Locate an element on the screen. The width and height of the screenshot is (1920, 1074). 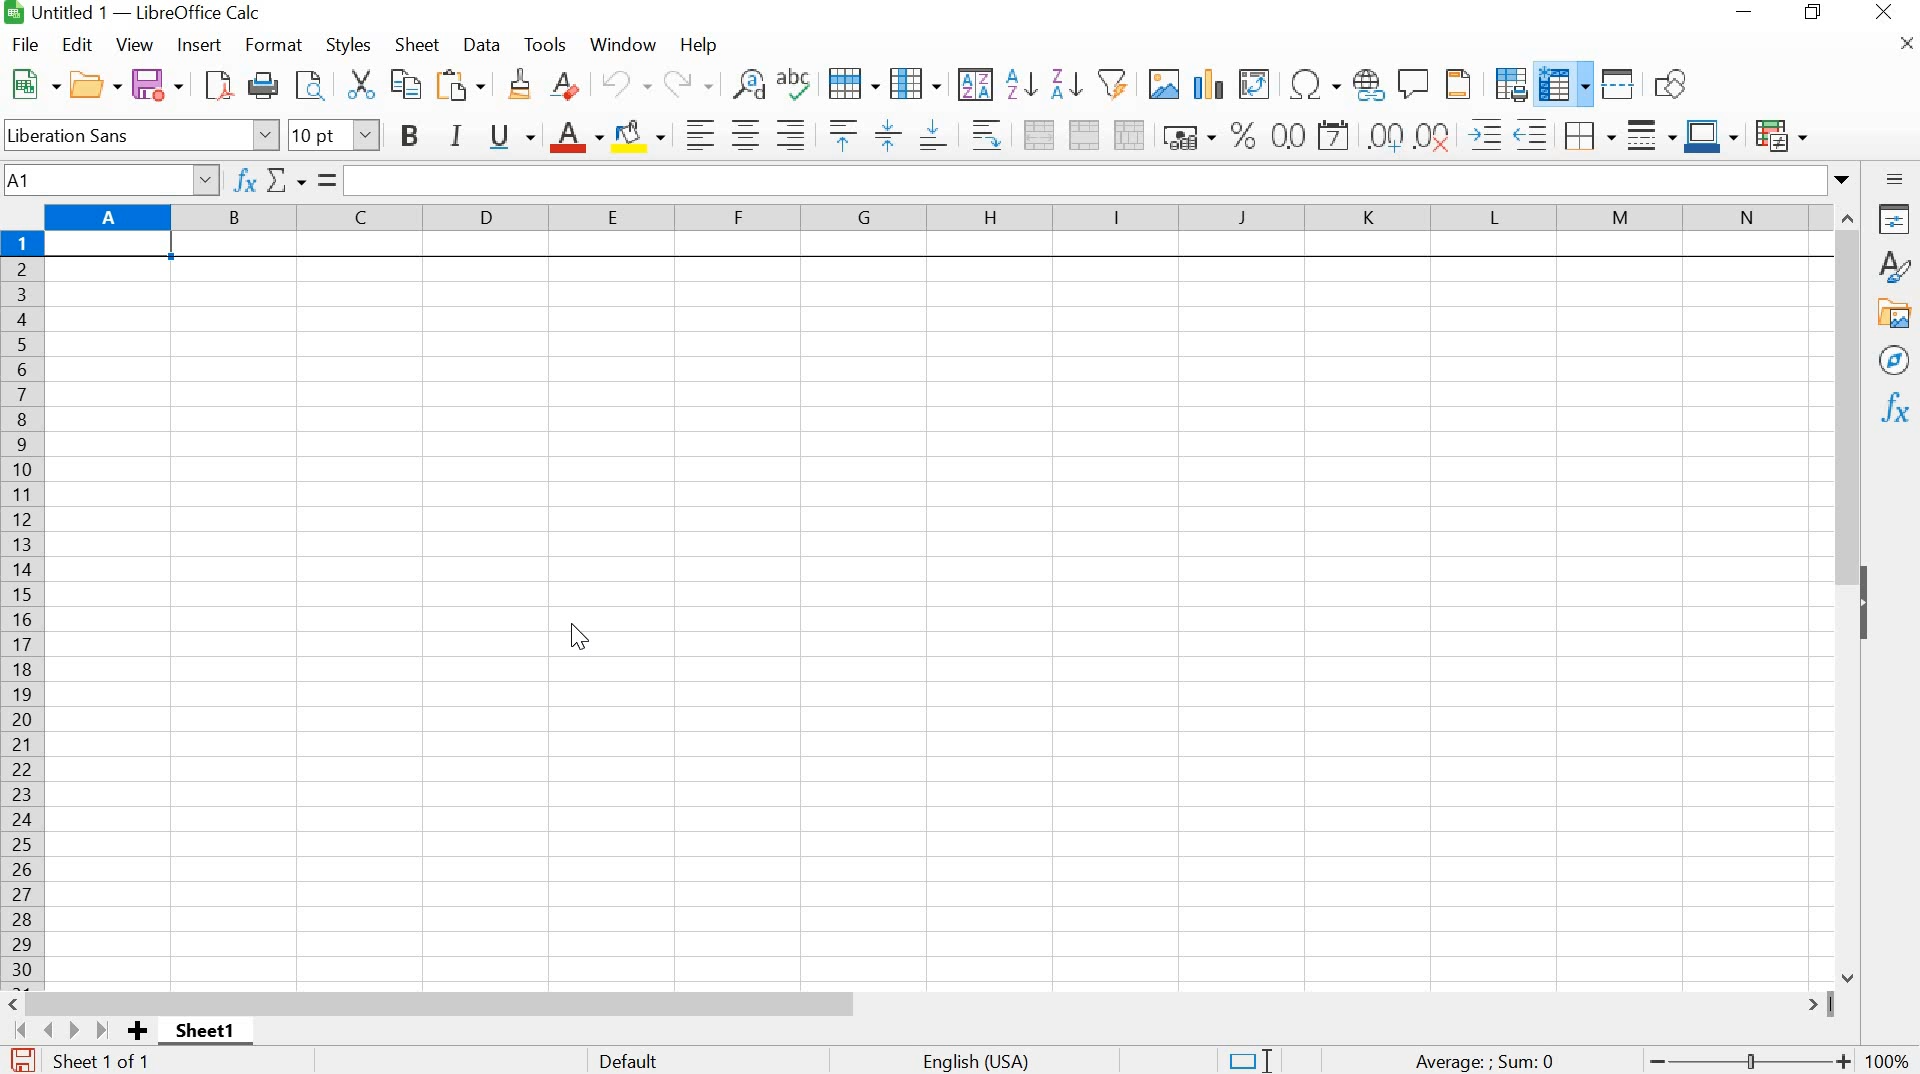
DEFINE PRINT AREA is located at coordinates (1510, 83).